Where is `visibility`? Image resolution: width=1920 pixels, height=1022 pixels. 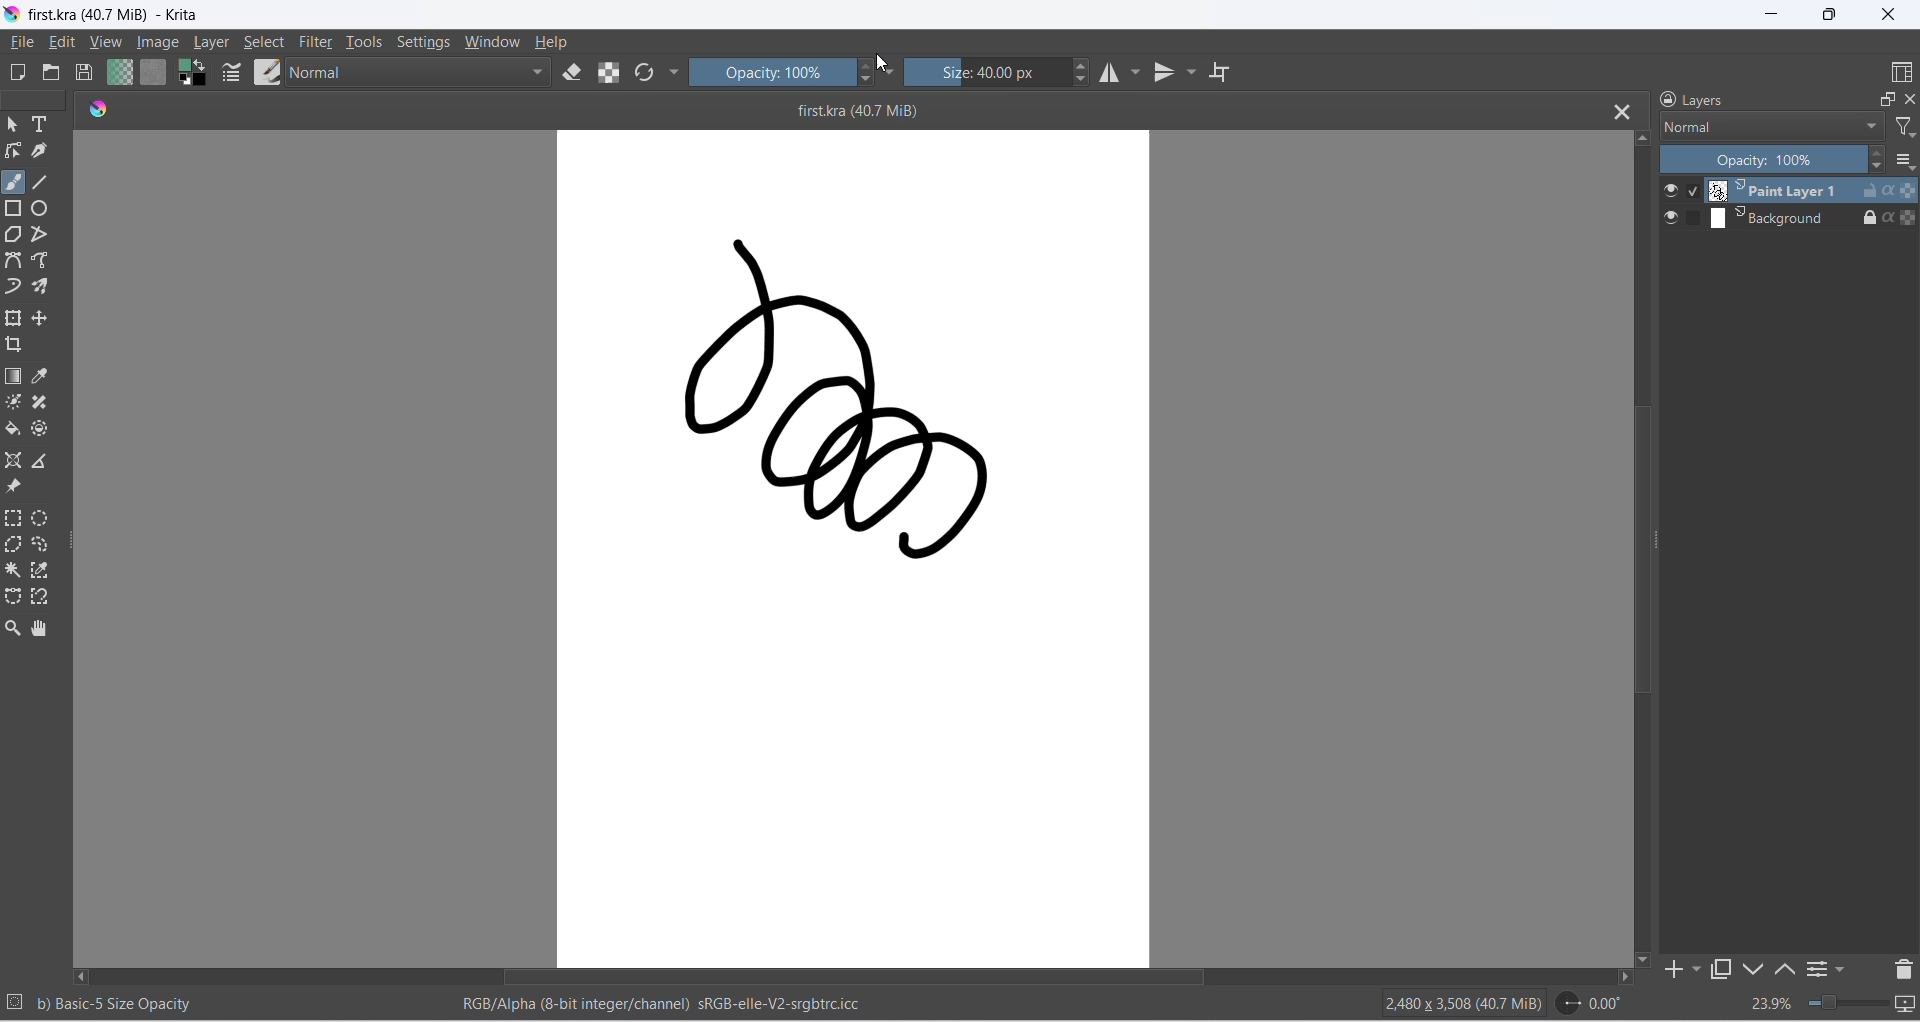 visibility is located at coordinates (1671, 218).